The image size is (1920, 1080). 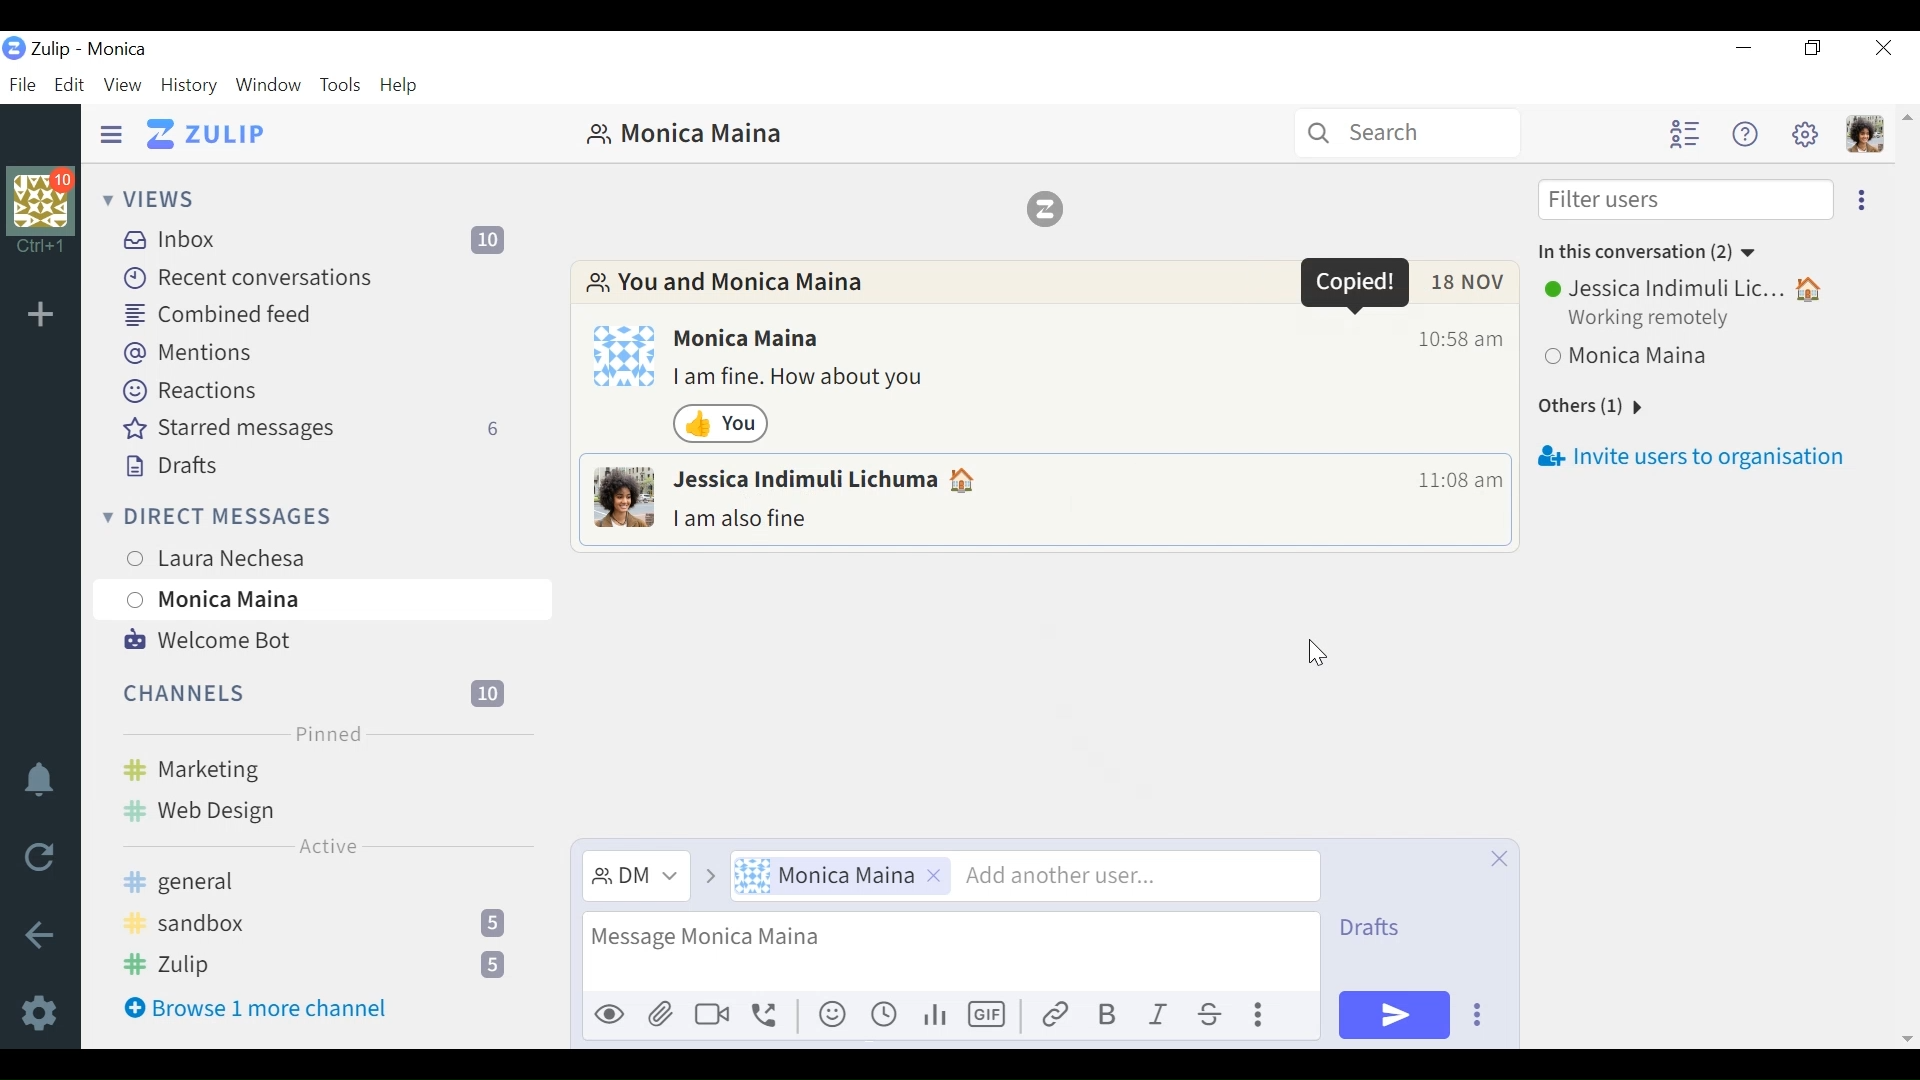 What do you see at coordinates (256, 1007) in the screenshot?
I see `Browse 1 more channel` at bounding box center [256, 1007].